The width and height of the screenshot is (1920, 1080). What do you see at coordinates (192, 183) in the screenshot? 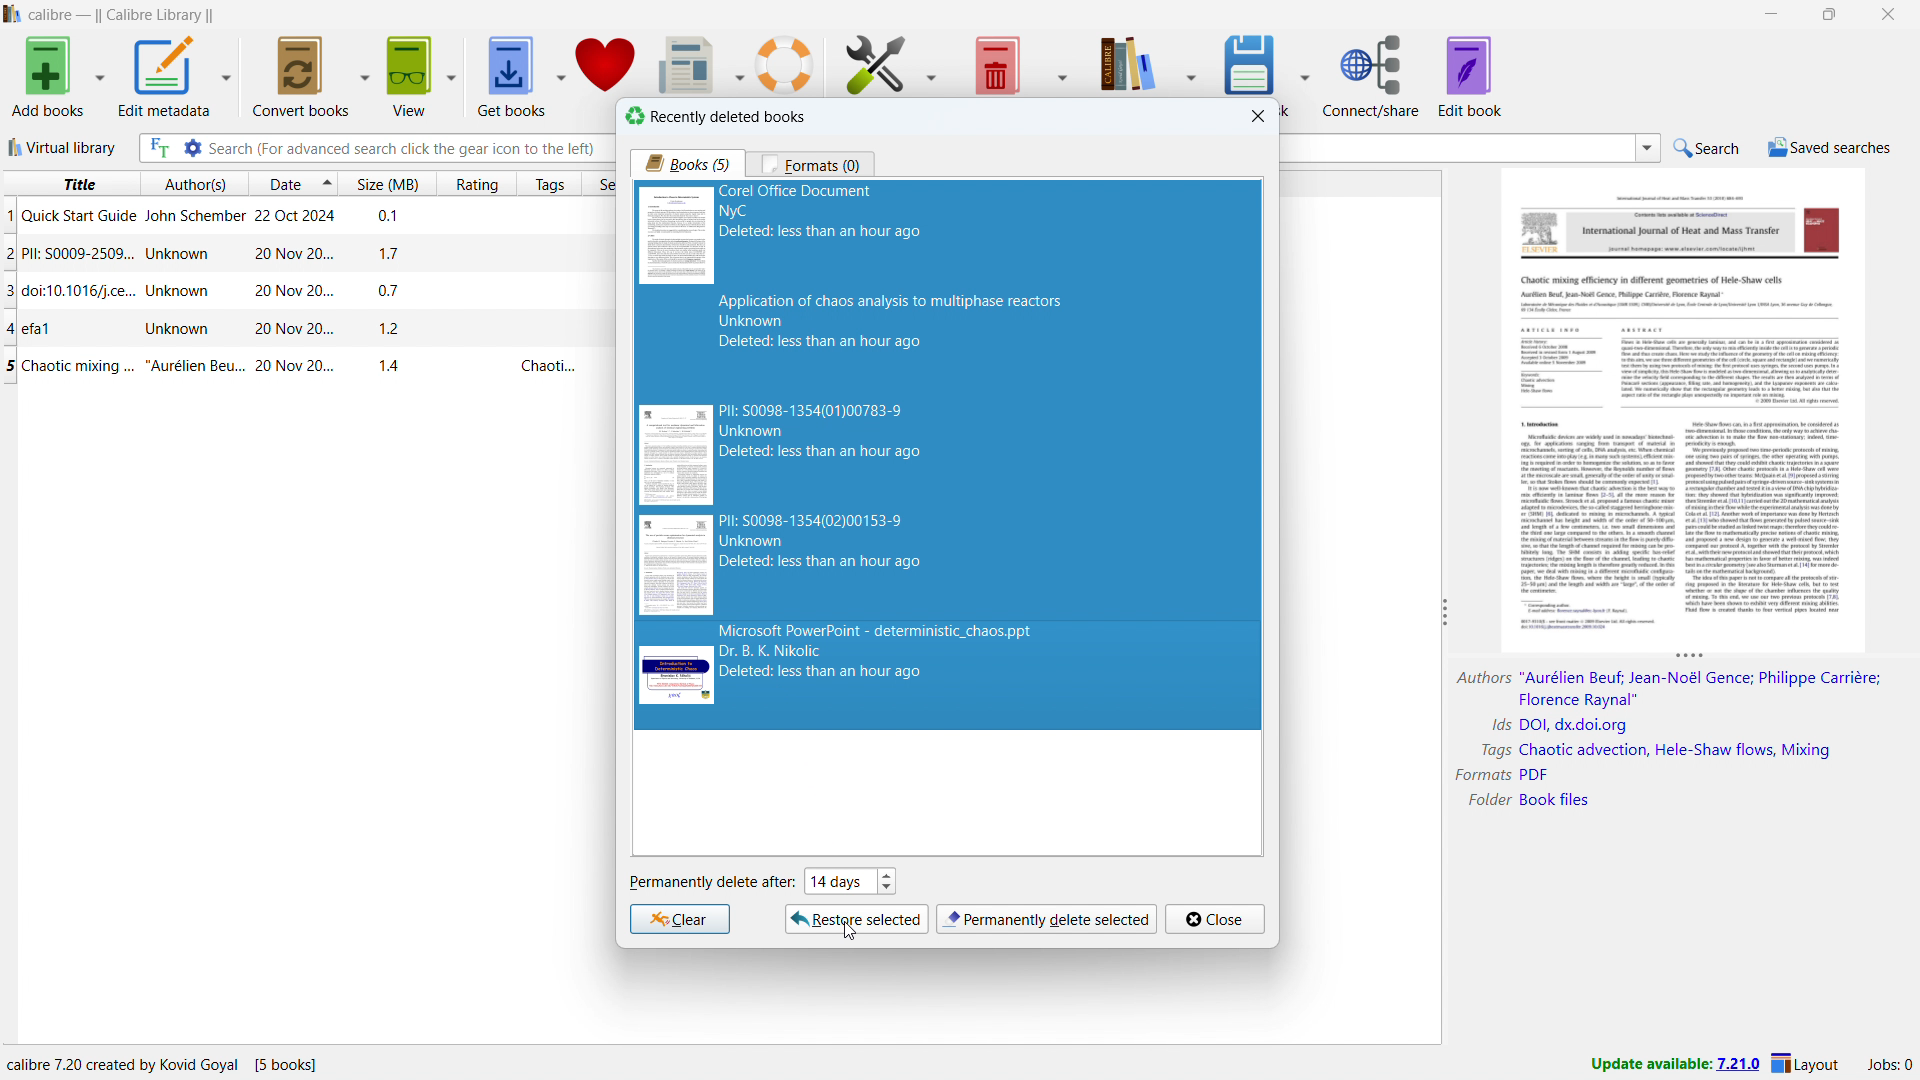
I see `sort by author` at bounding box center [192, 183].